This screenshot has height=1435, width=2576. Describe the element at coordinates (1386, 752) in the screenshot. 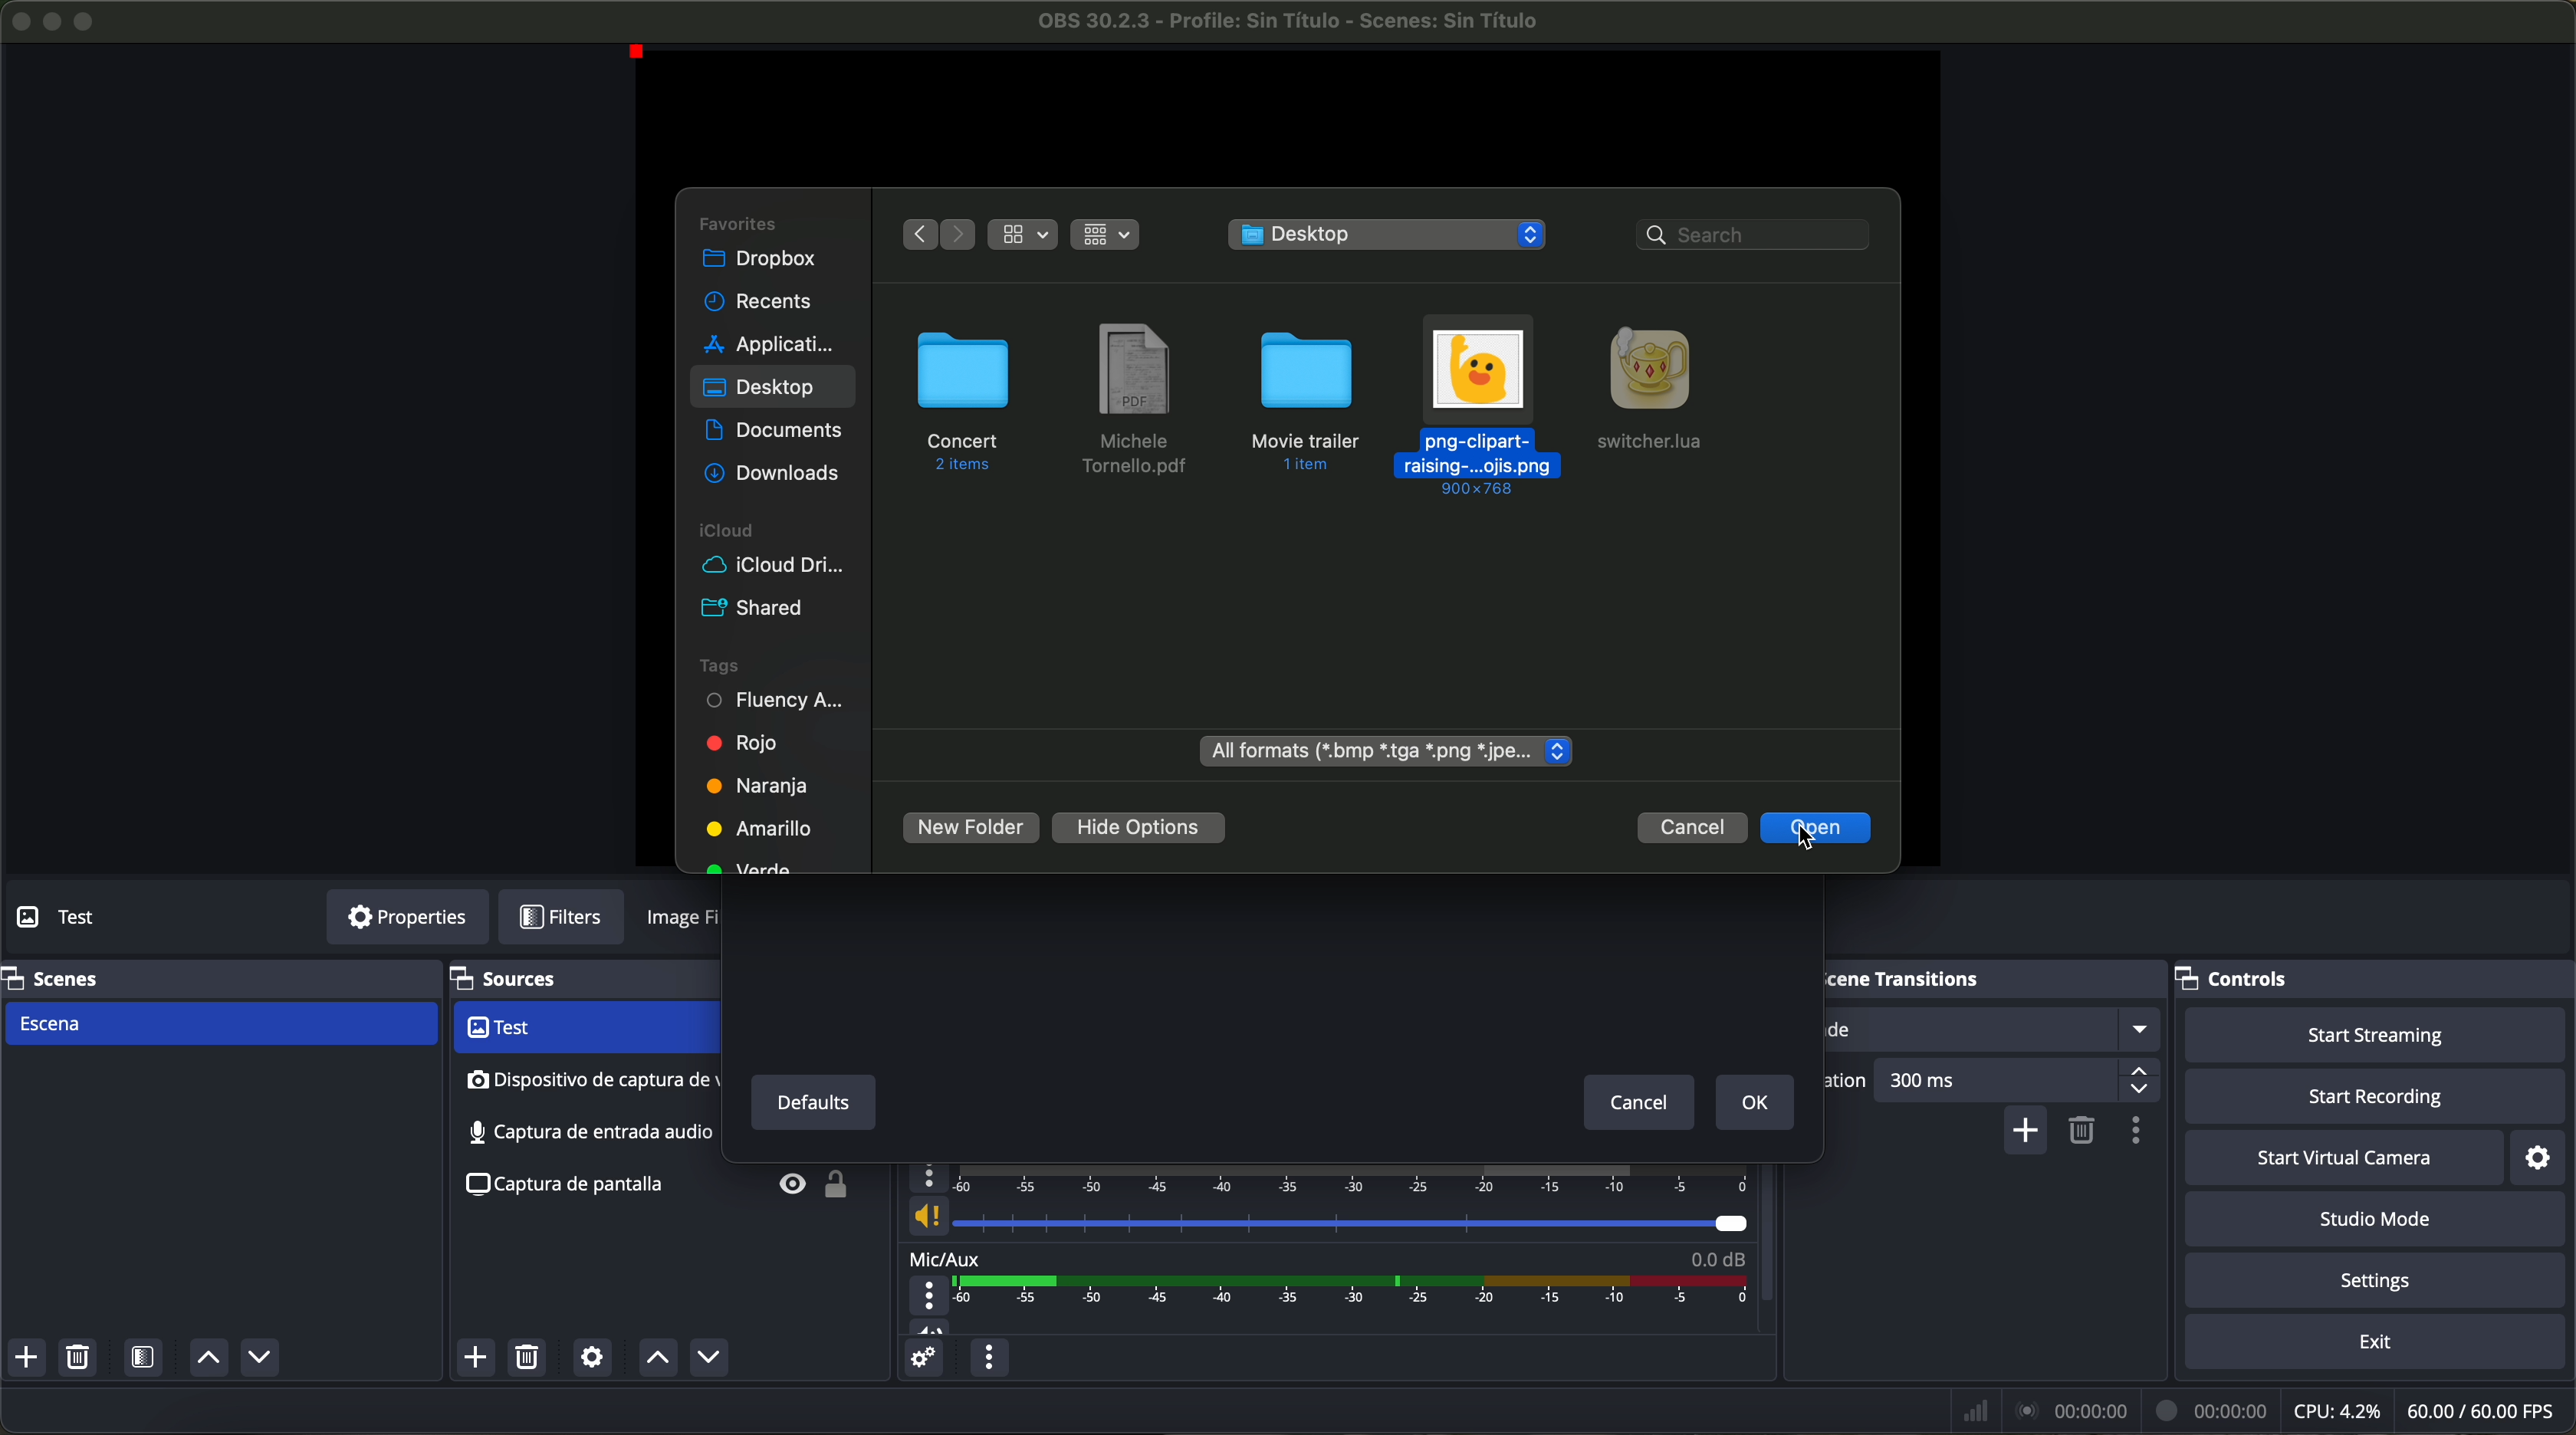

I see `all formats` at that location.